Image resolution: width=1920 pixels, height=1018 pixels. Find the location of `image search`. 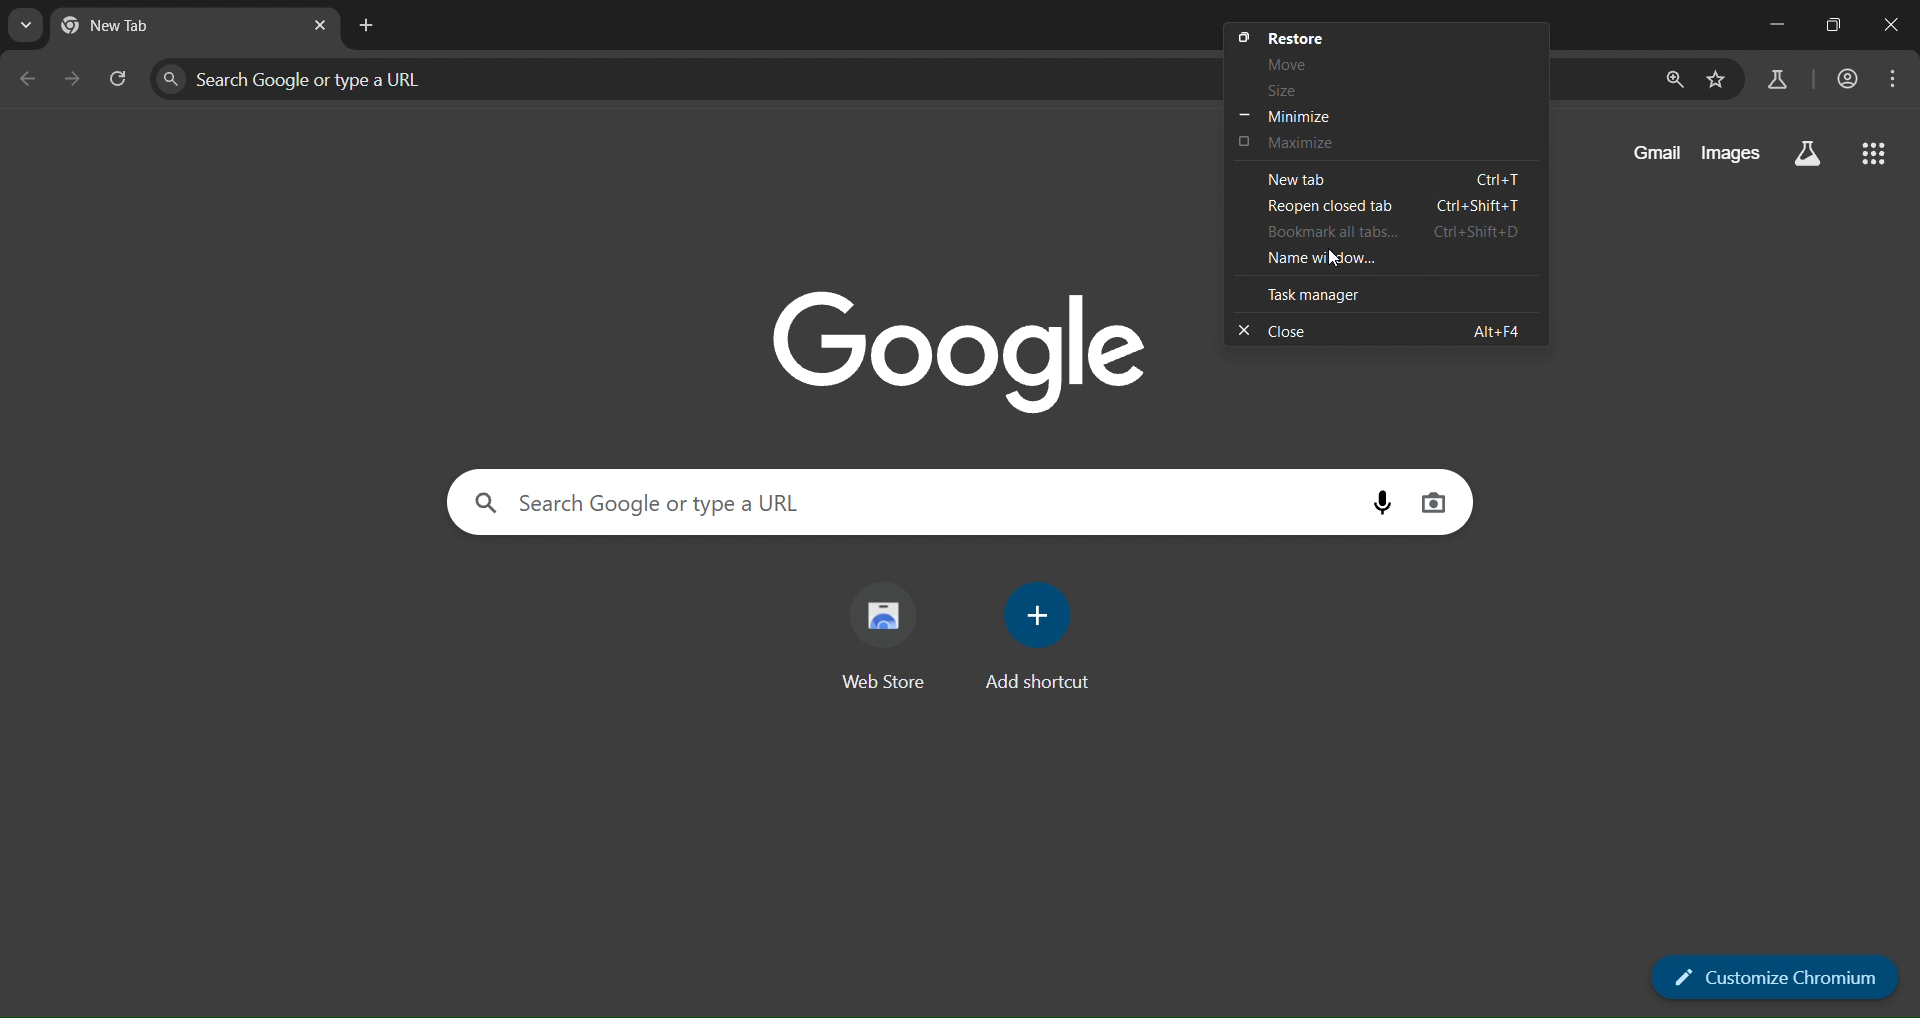

image search is located at coordinates (1436, 501).